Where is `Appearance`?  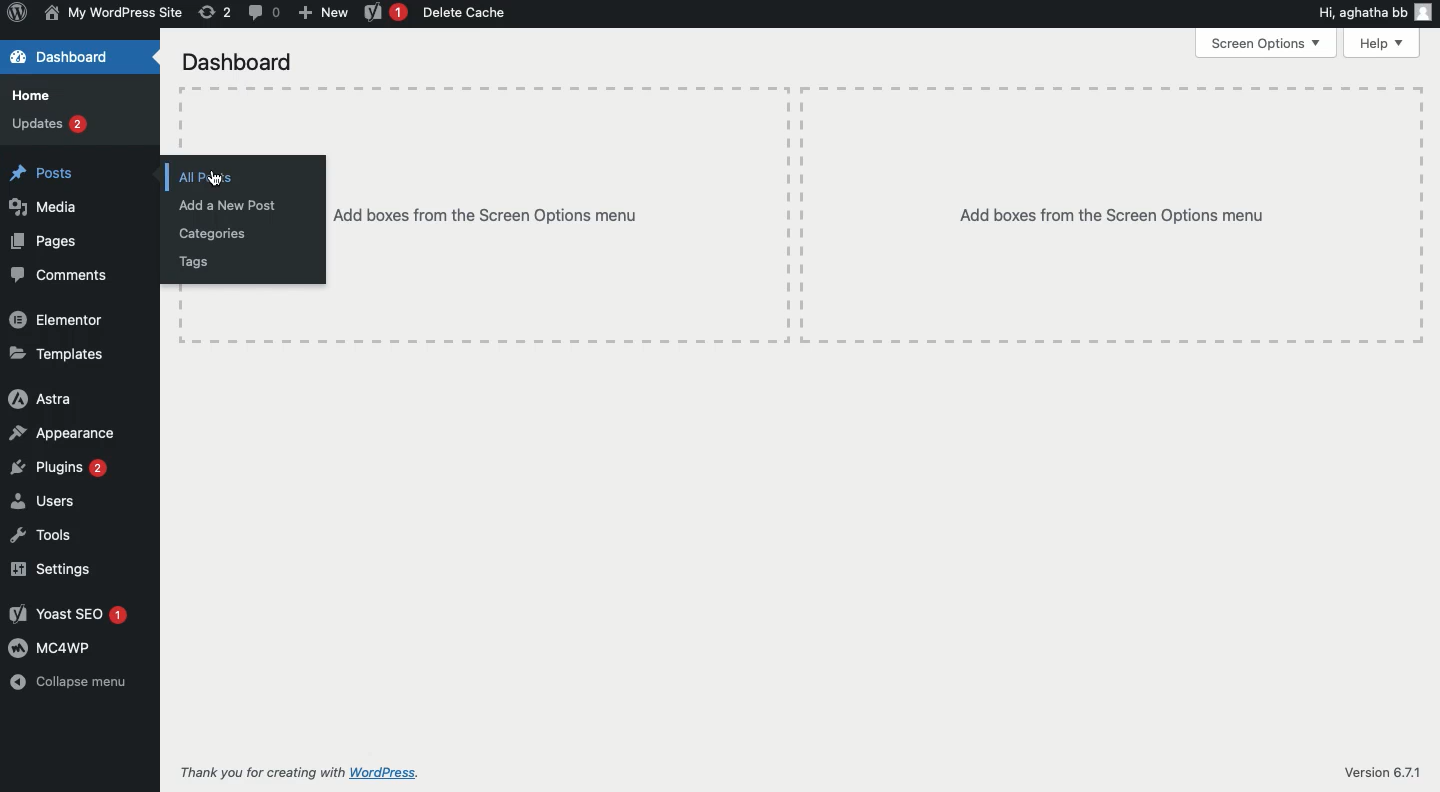
Appearance is located at coordinates (65, 431).